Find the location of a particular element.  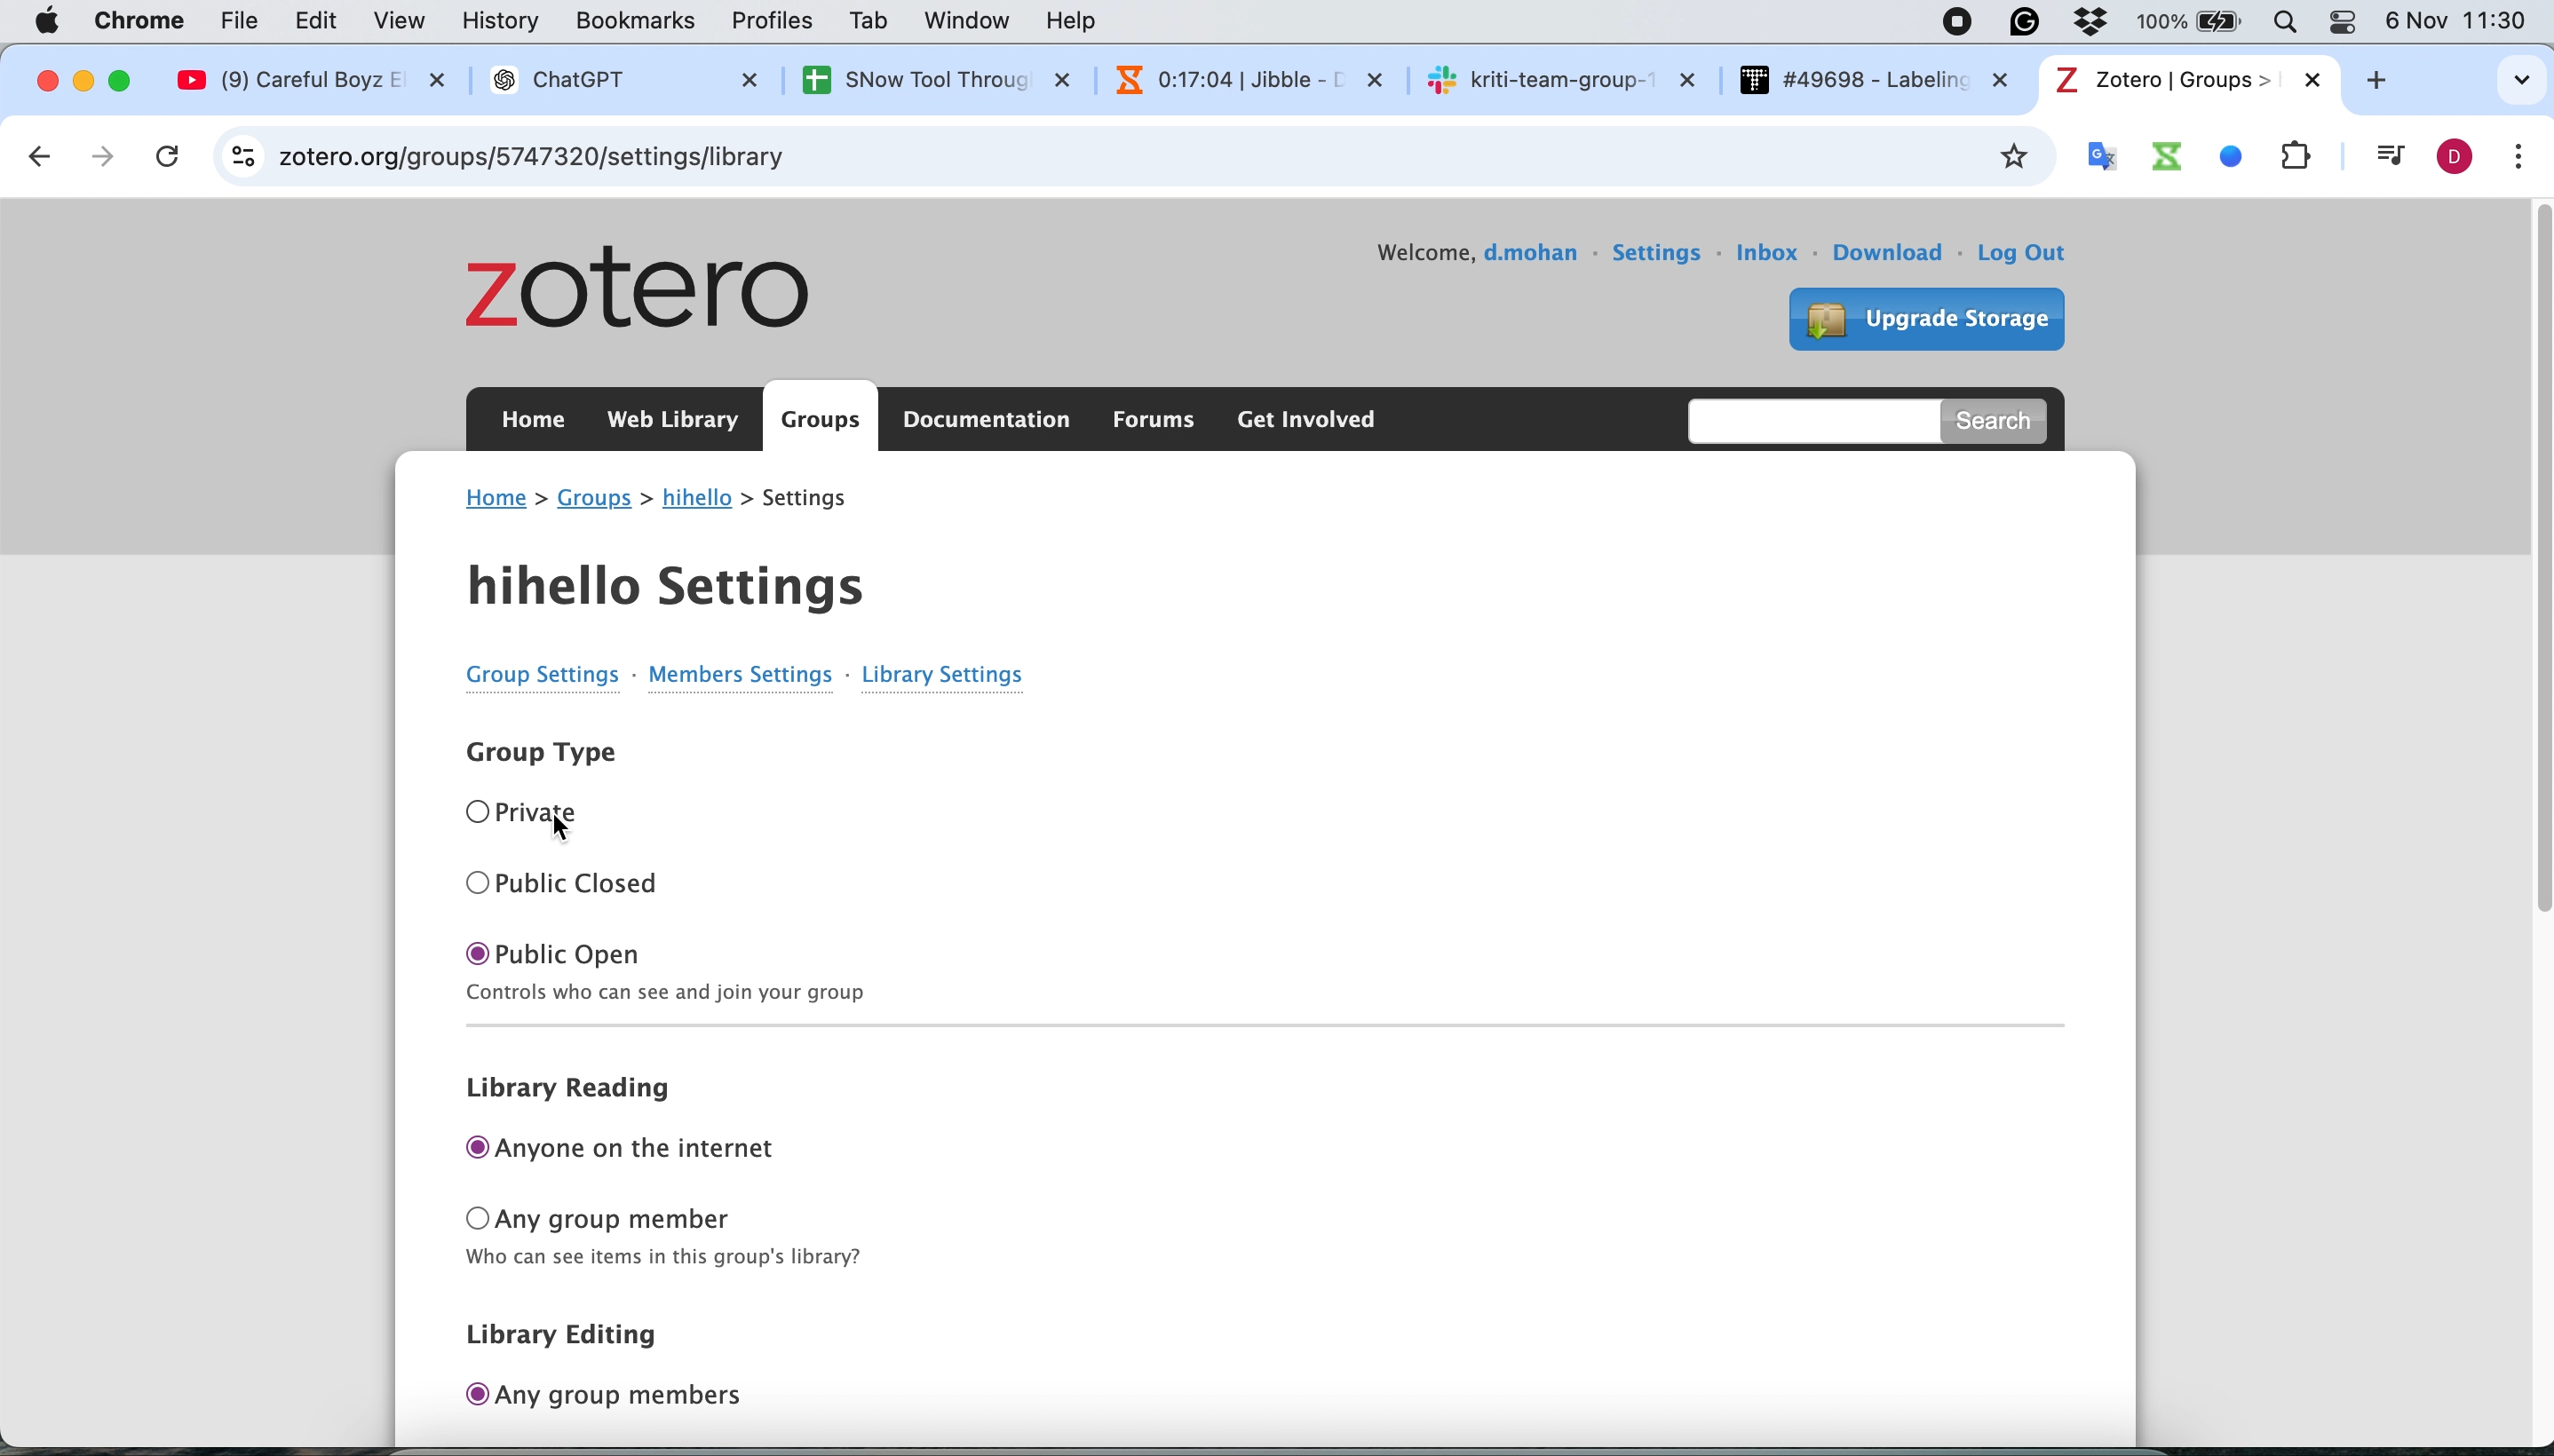

SNow Tool Throuc  X is located at coordinates (919, 79).